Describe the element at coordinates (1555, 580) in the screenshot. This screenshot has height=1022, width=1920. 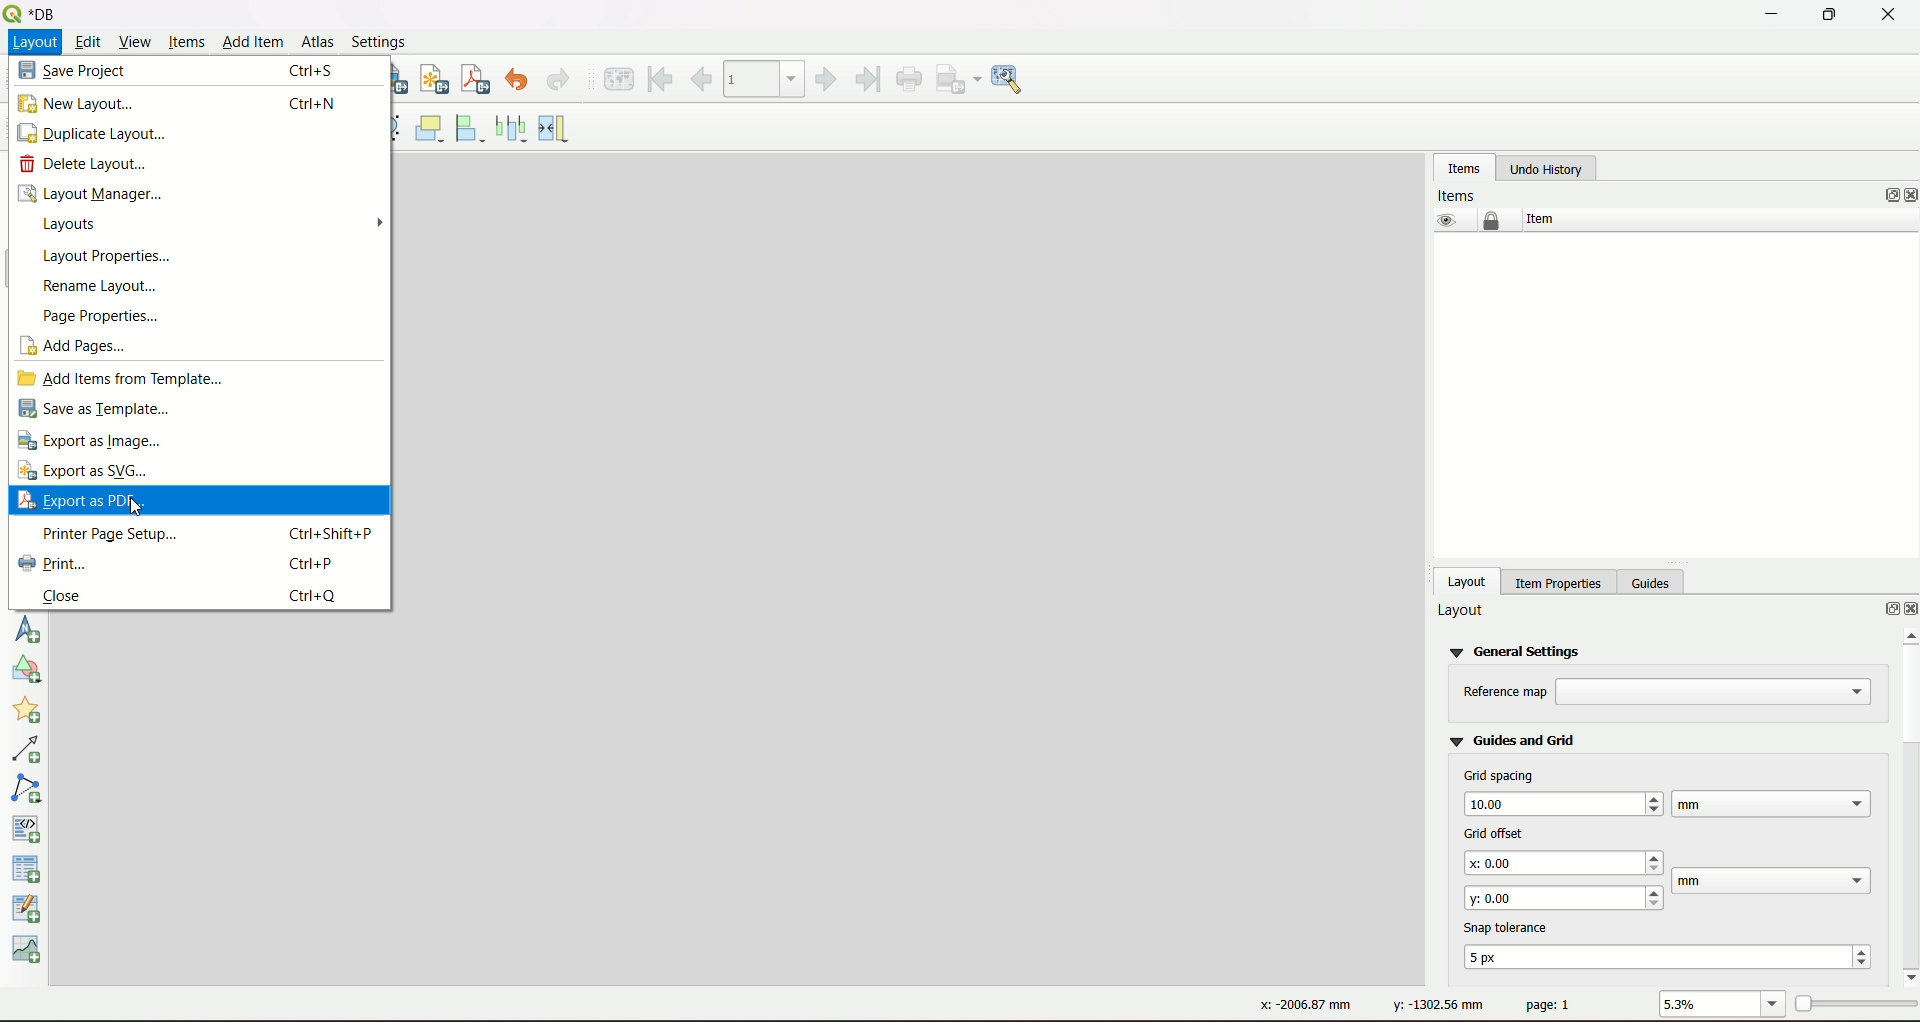
I see `item properties` at that location.